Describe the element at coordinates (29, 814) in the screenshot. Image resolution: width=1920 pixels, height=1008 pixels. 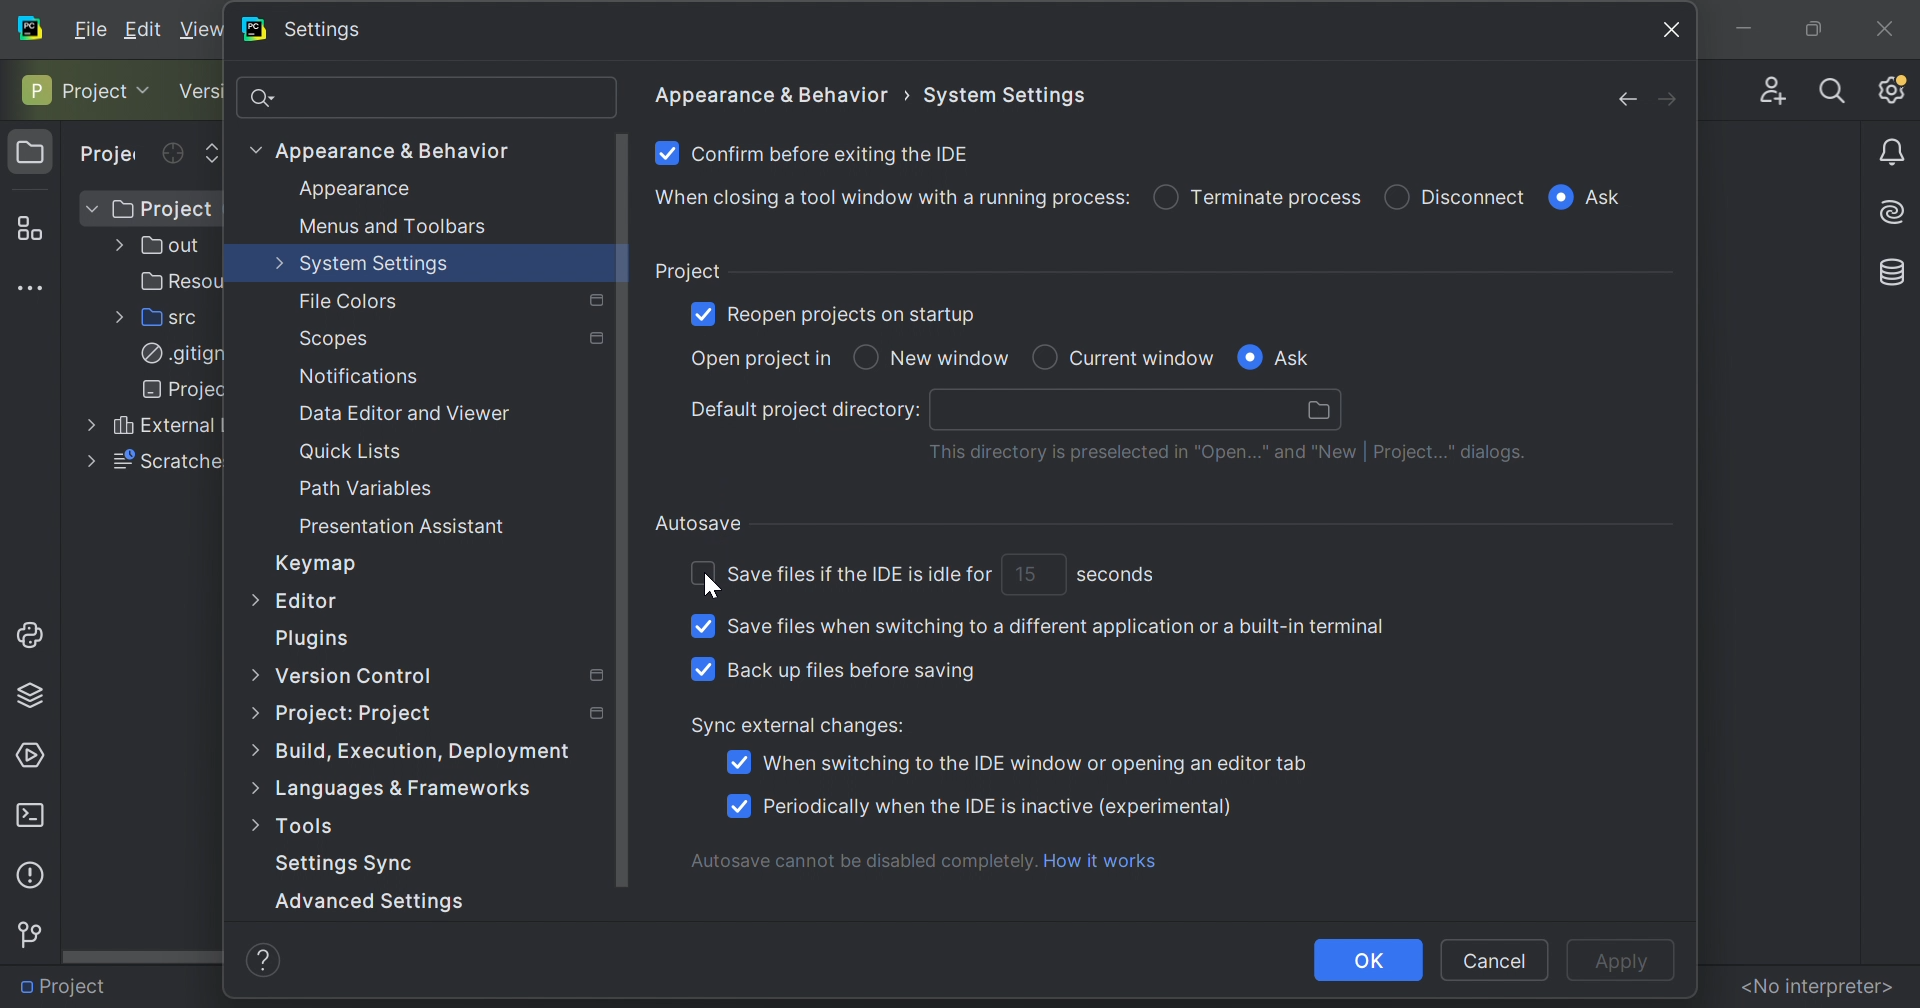
I see `Terminals` at that location.